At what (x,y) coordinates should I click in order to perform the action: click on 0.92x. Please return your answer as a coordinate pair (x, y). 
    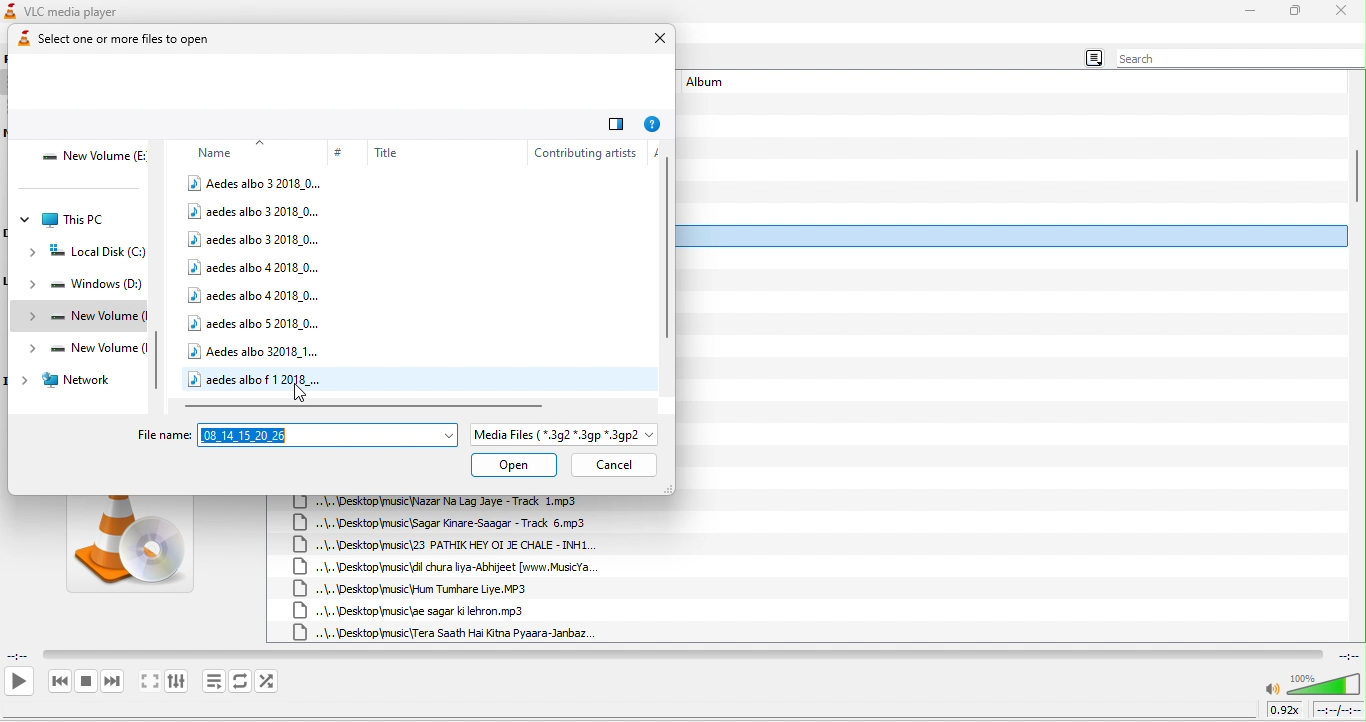
    Looking at the image, I should click on (1287, 709).